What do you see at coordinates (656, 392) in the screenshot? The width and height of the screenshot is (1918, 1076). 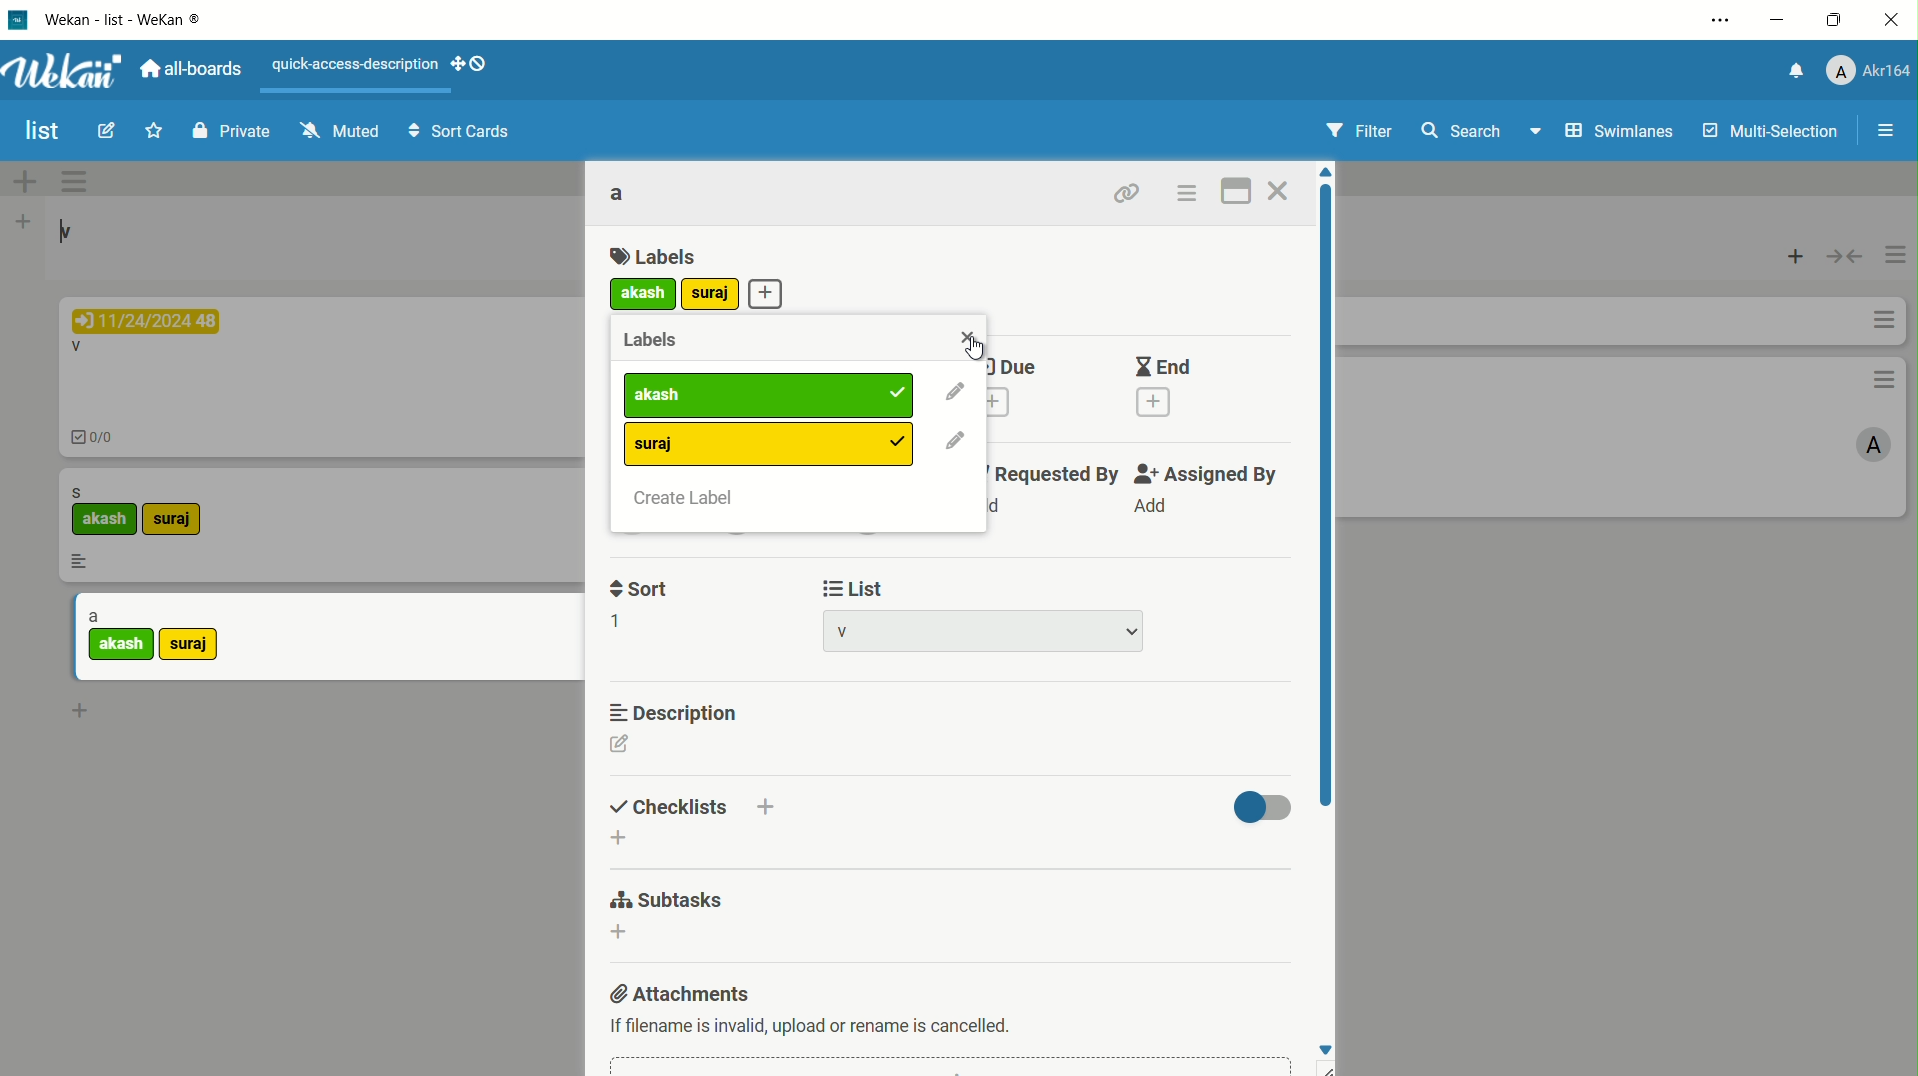 I see `label1` at bounding box center [656, 392].